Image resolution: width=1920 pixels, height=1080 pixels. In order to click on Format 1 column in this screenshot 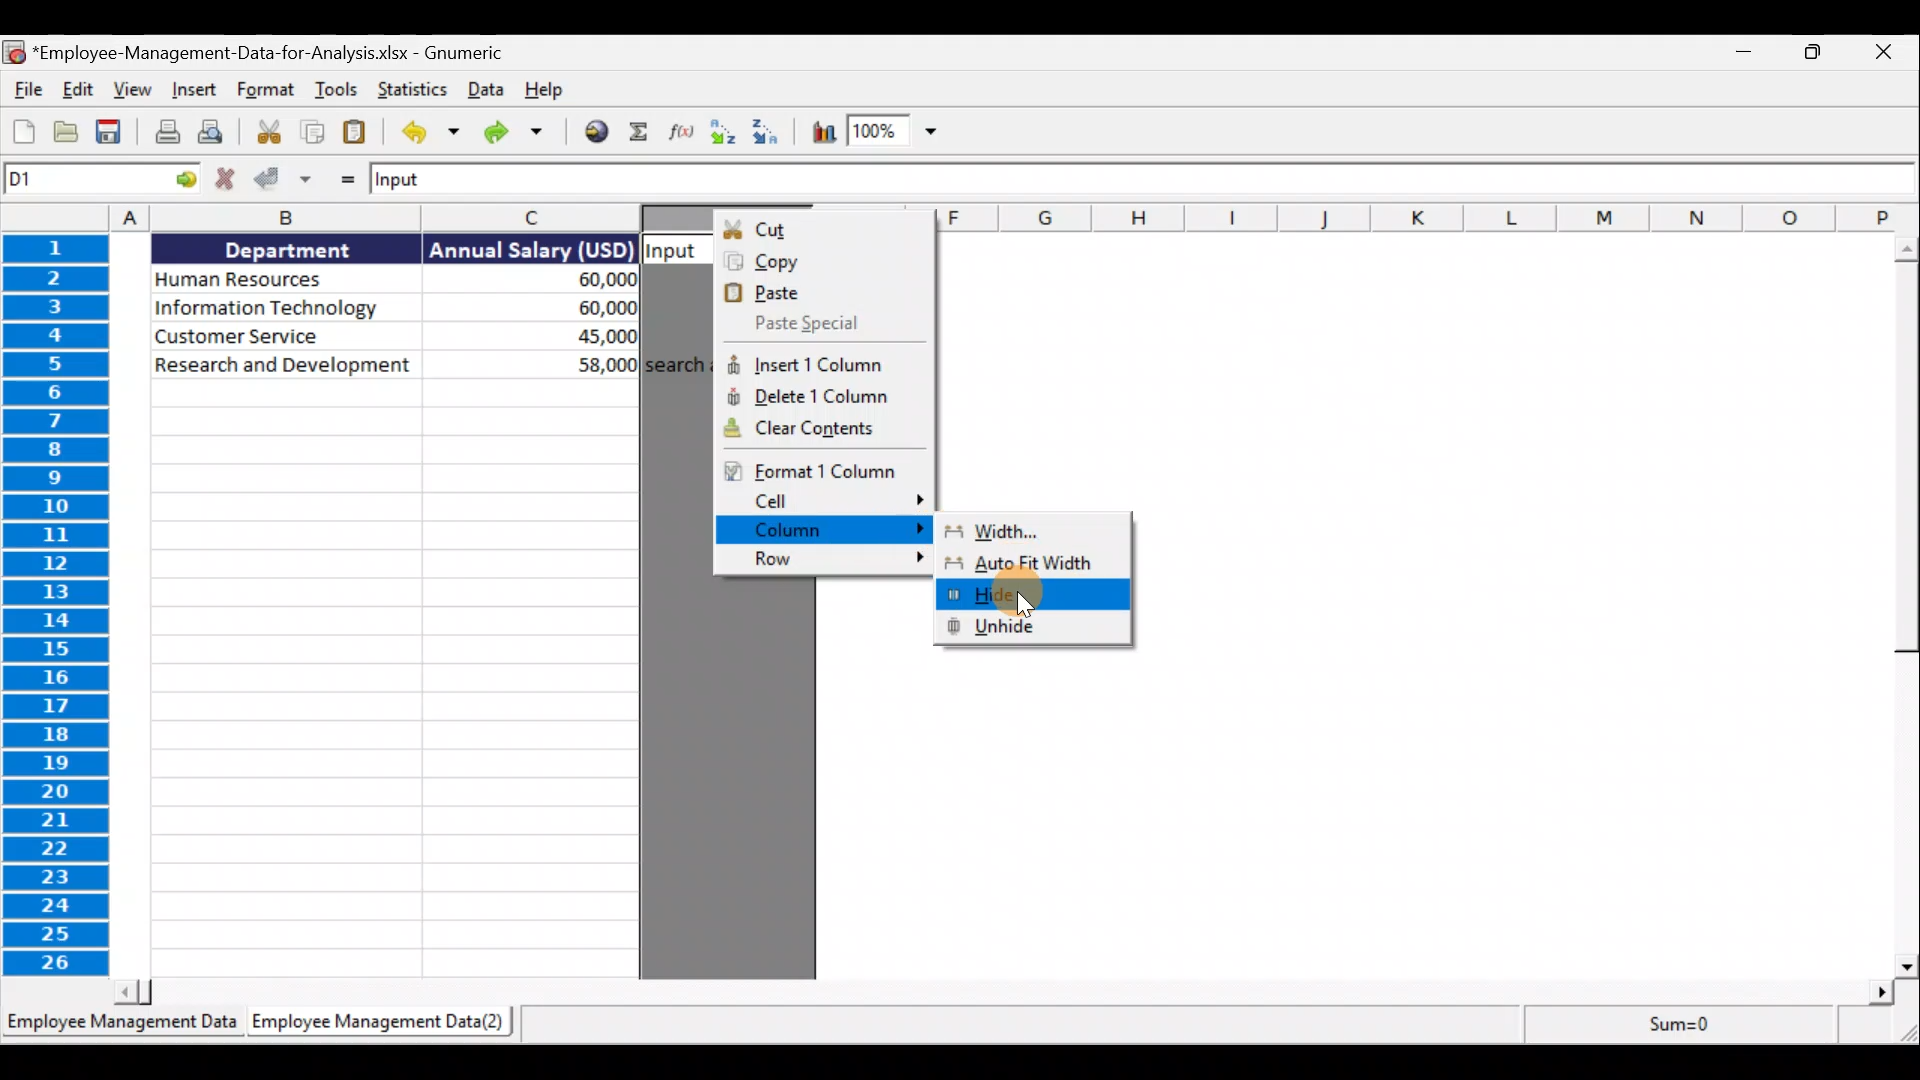, I will do `click(820, 469)`.